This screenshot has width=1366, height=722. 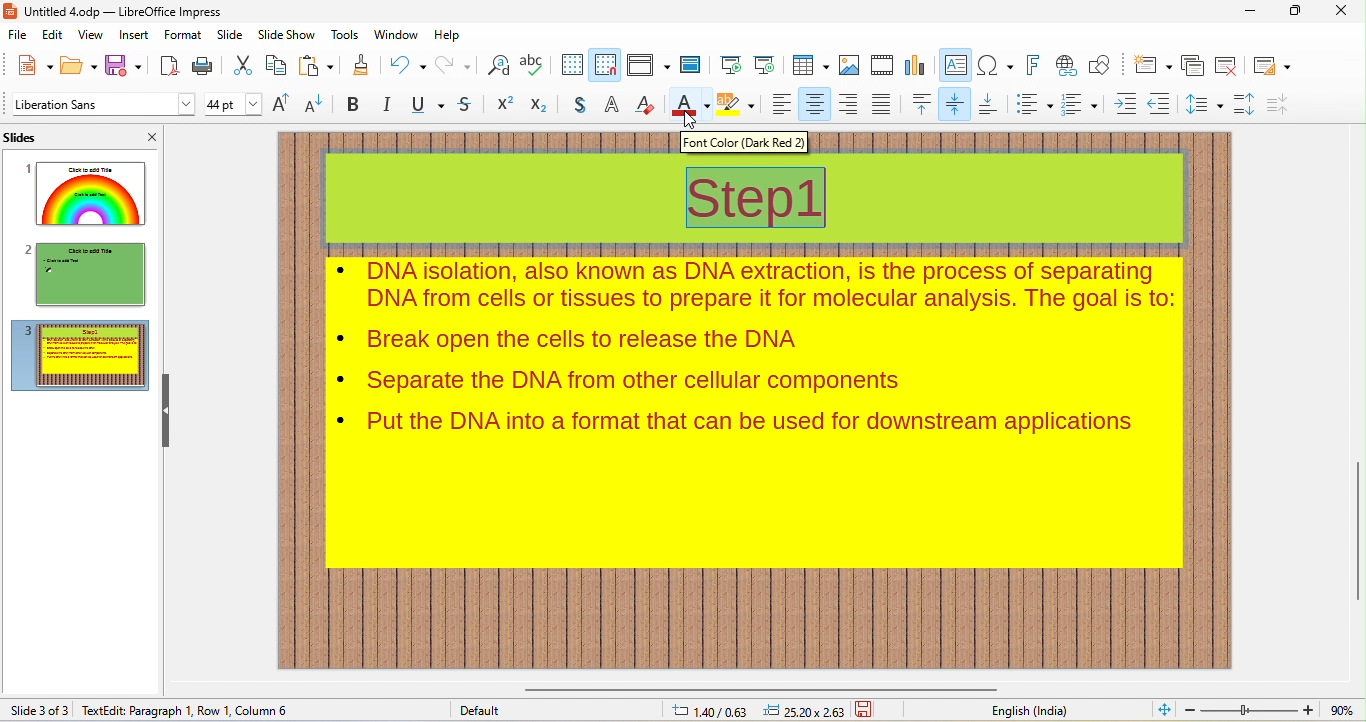 I want to click on save, so click(x=124, y=67).